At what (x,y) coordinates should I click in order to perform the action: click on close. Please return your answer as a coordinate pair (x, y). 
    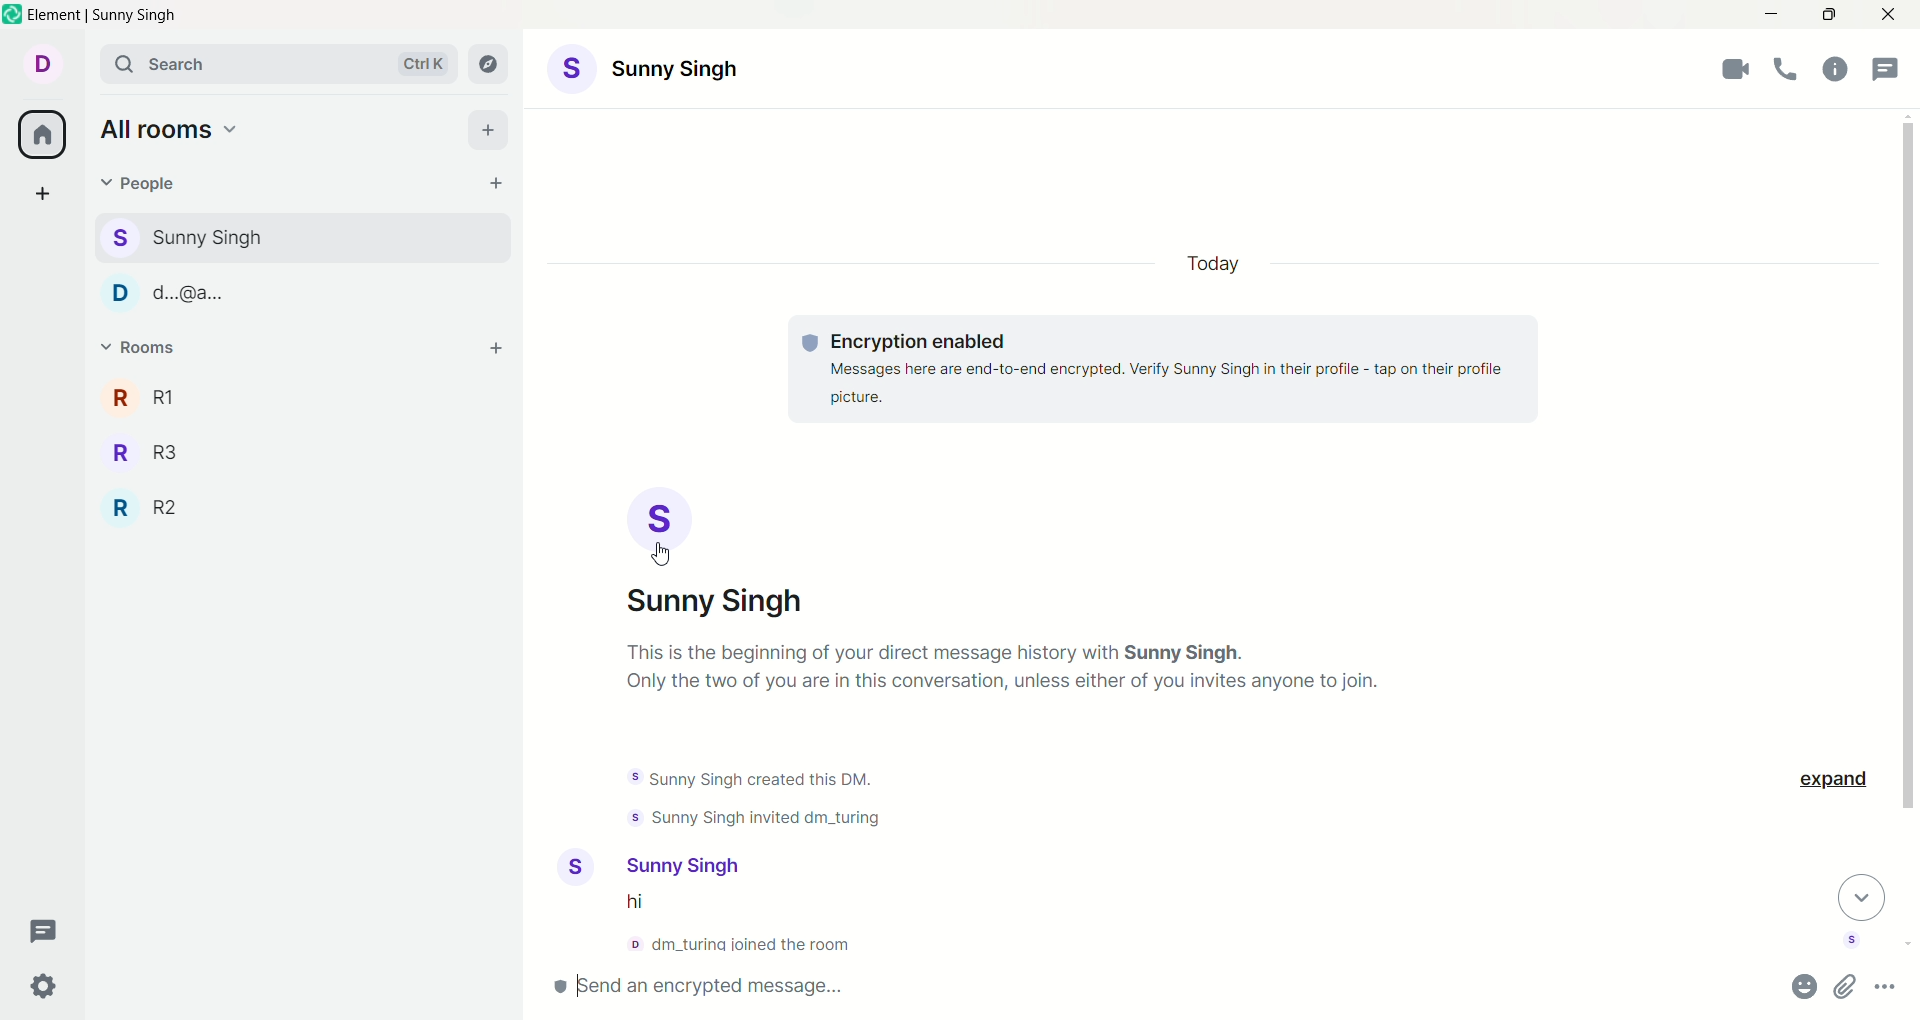
    Looking at the image, I should click on (1887, 15).